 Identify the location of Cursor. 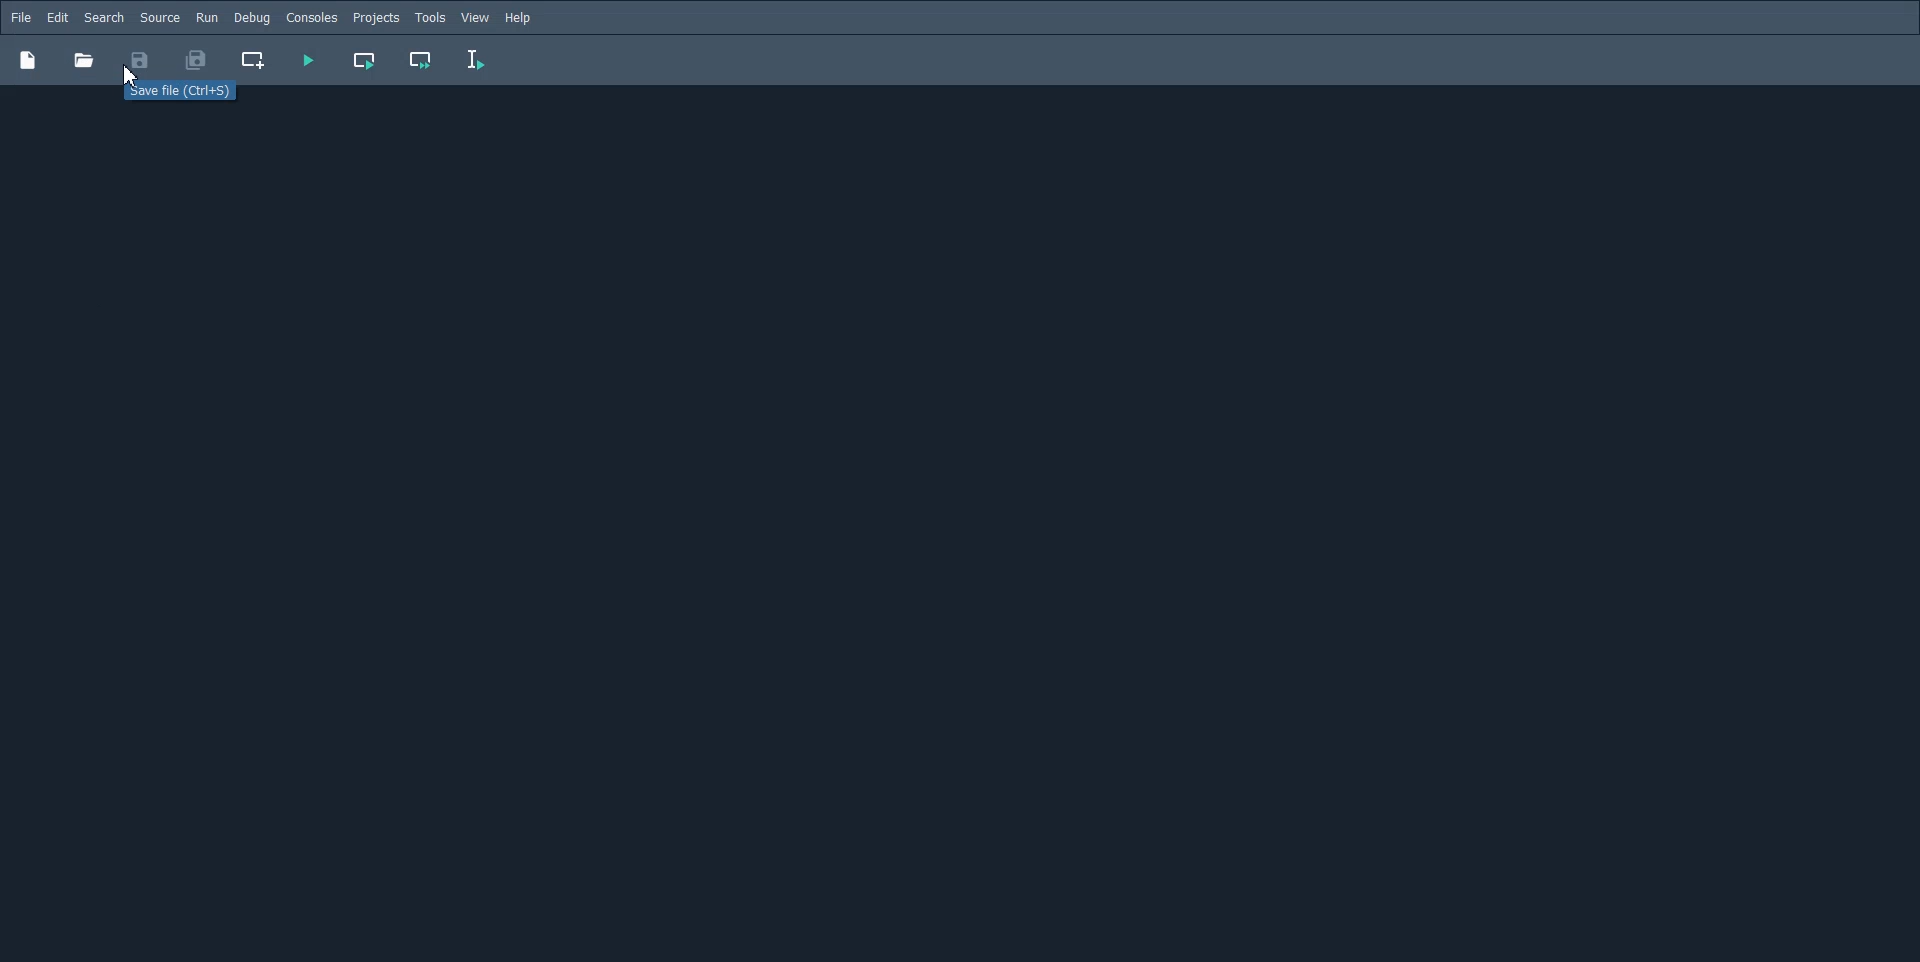
(136, 75).